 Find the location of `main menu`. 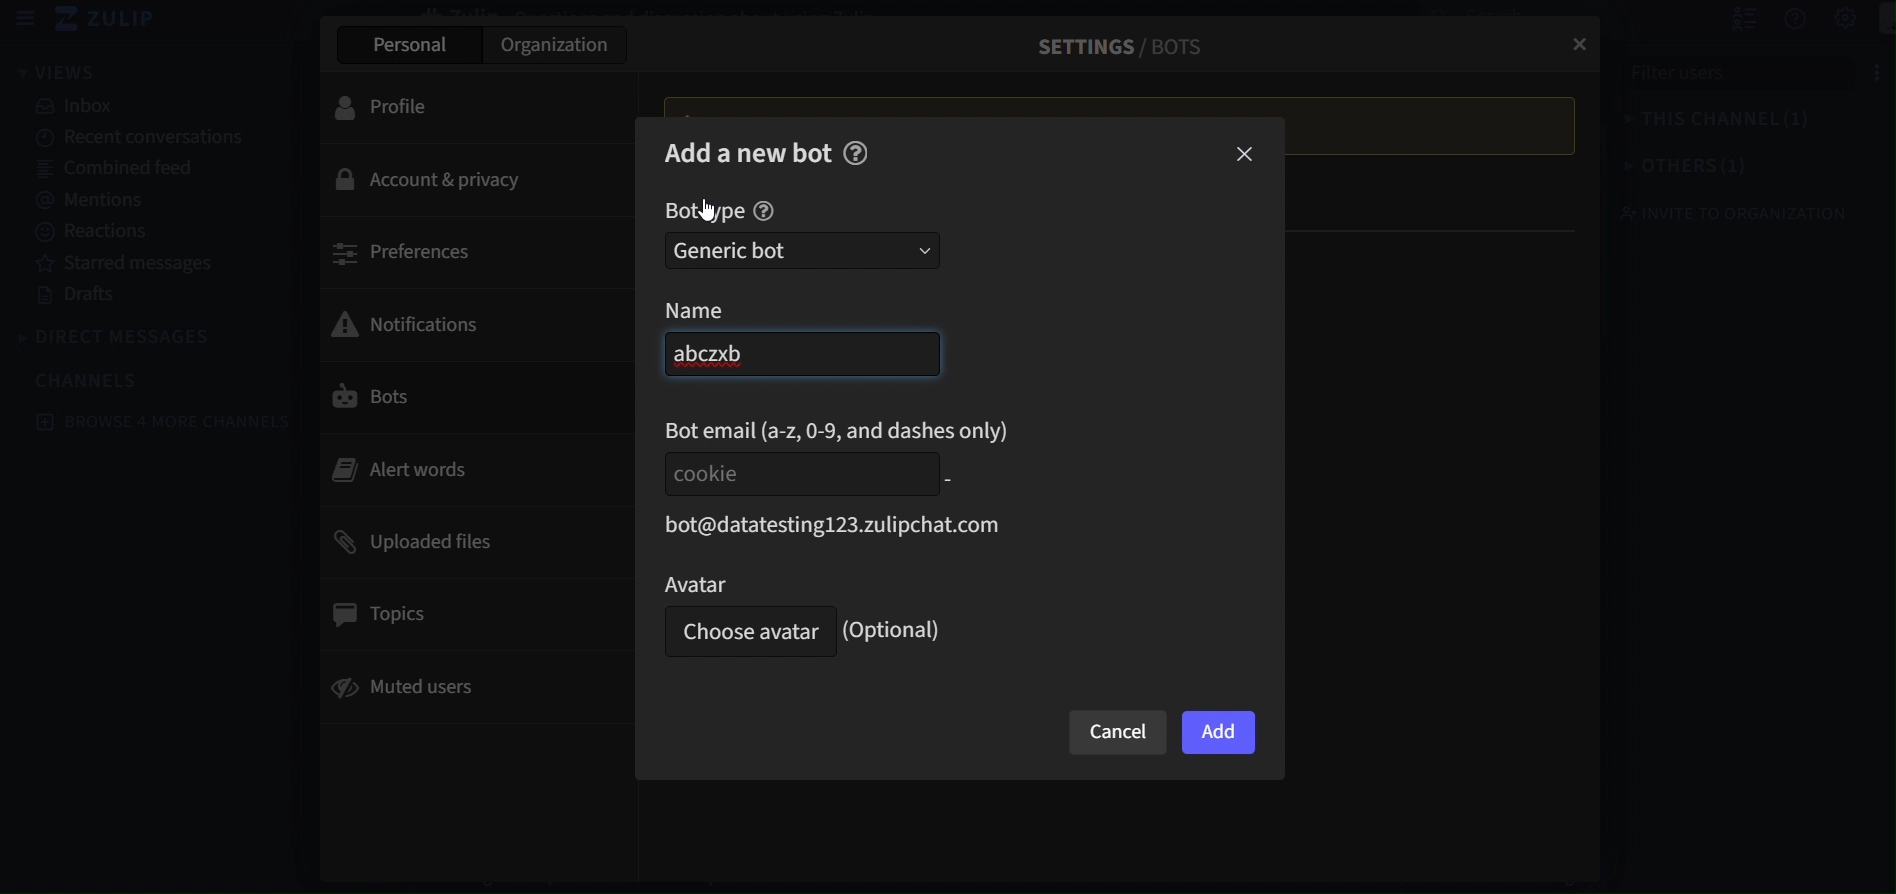

main menu is located at coordinates (1873, 20).